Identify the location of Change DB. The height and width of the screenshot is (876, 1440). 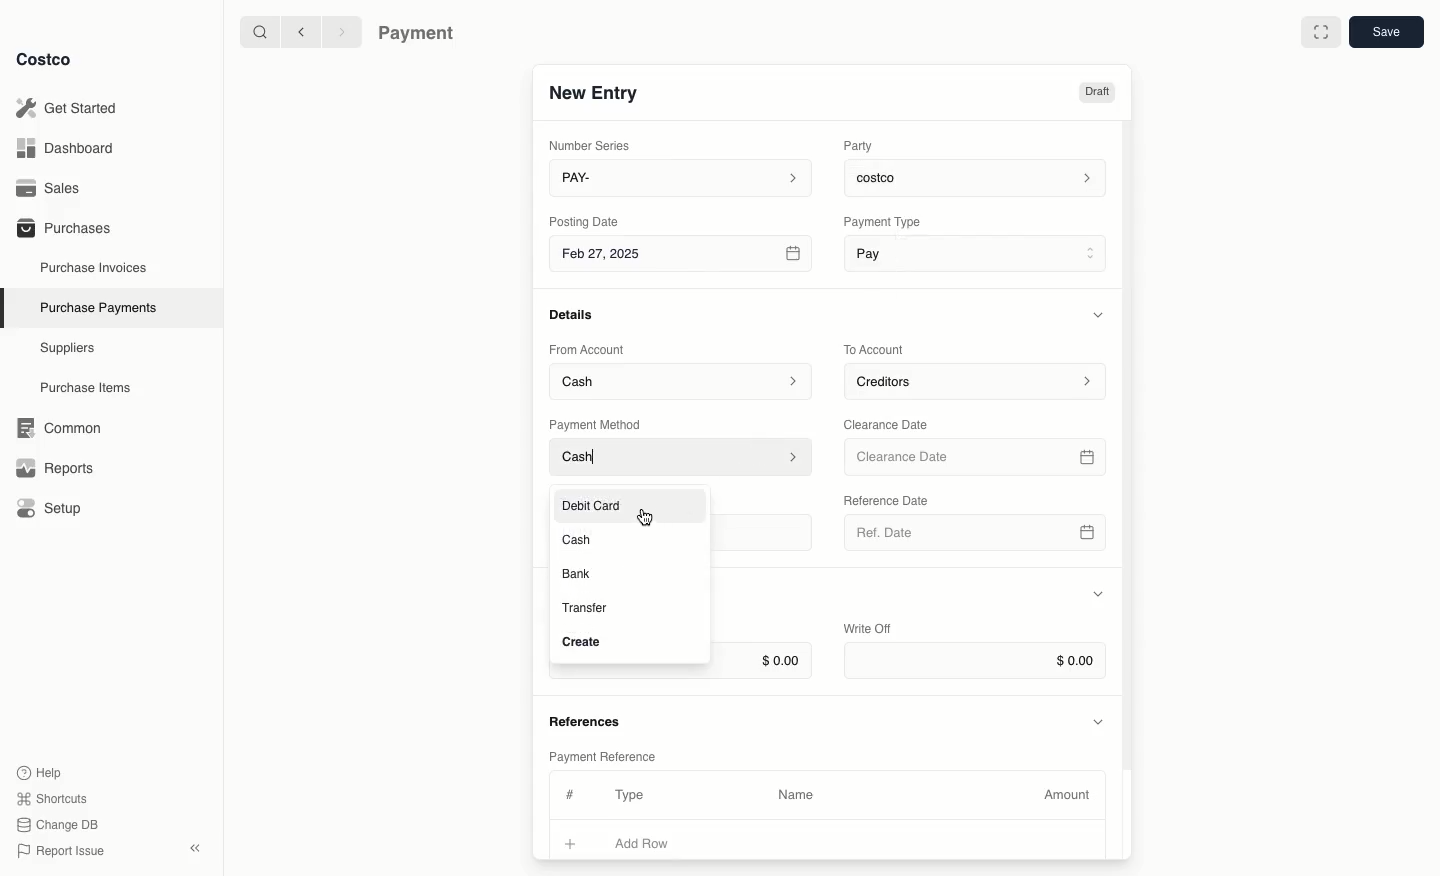
(61, 825).